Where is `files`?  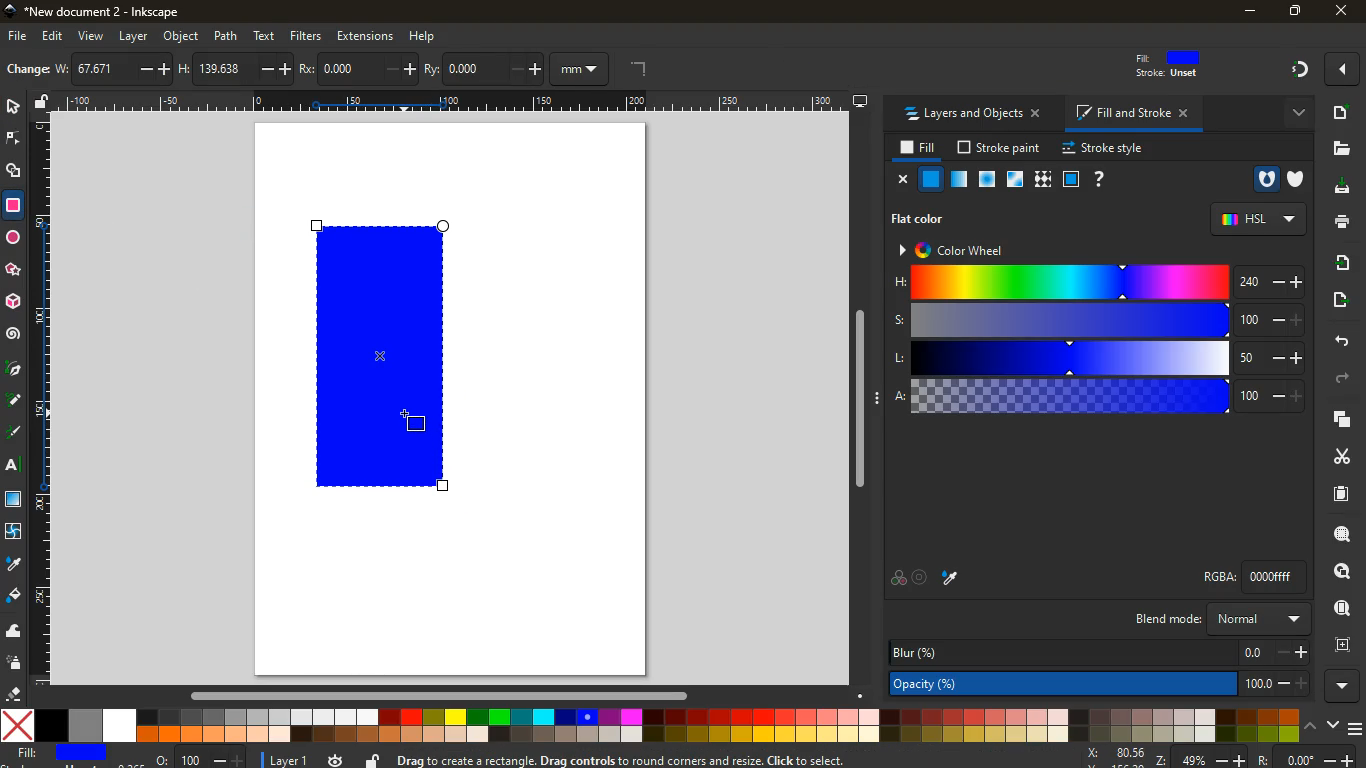
files is located at coordinates (1334, 148).